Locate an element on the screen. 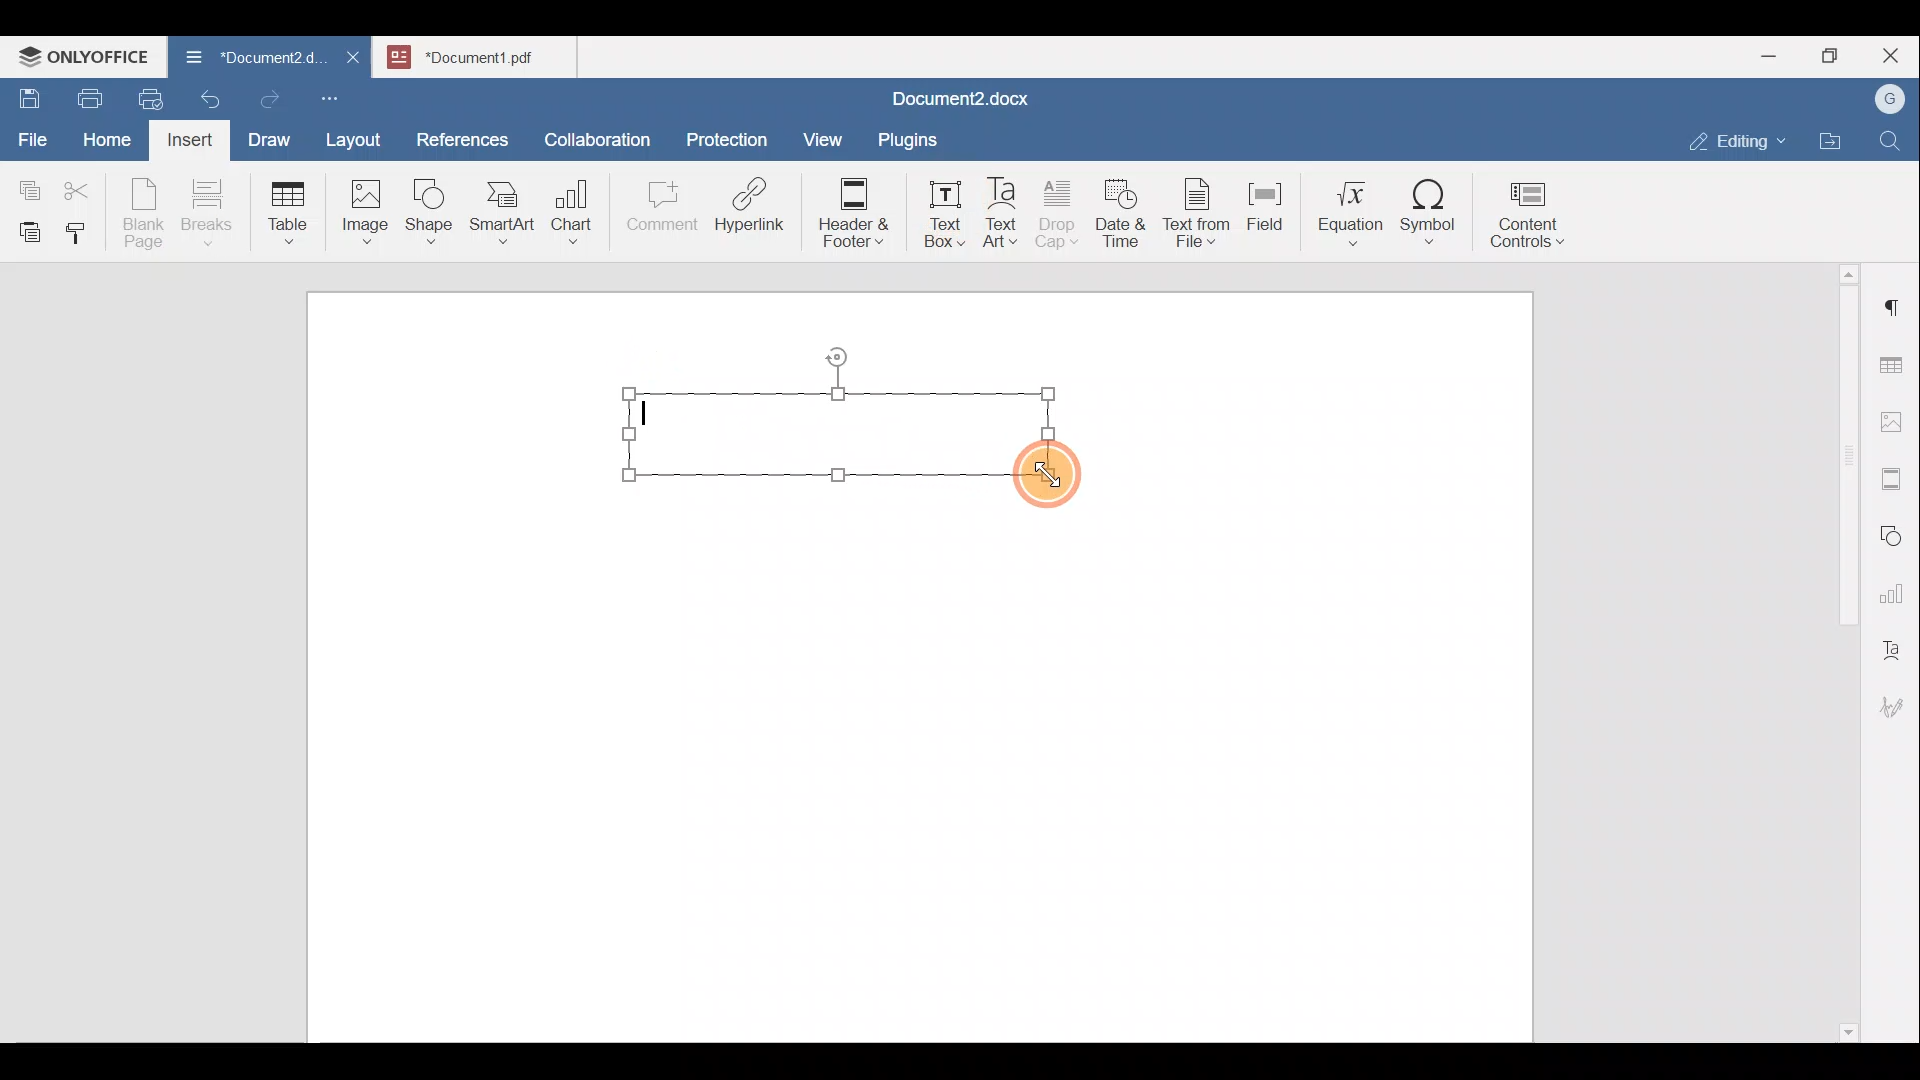 This screenshot has height=1080, width=1920. References is located at coordinates (461, 137).